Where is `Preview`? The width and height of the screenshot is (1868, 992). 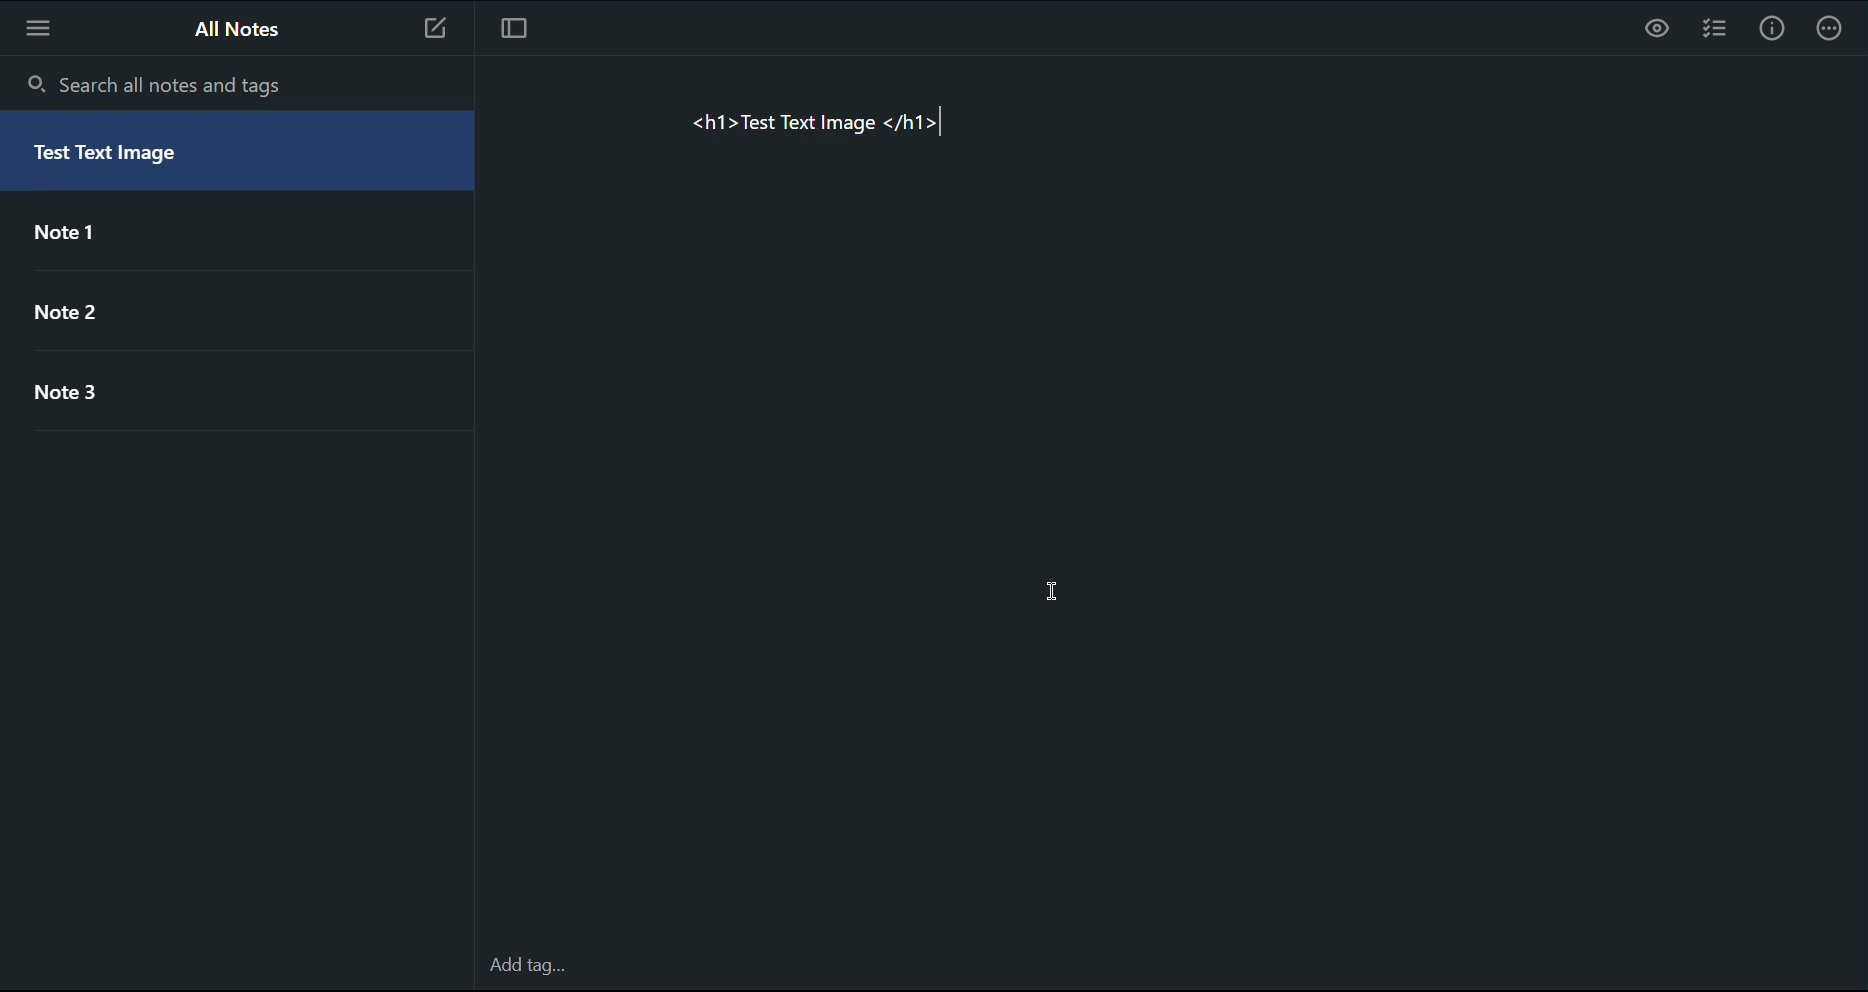 Preview is located at coordinates (1657, 32).